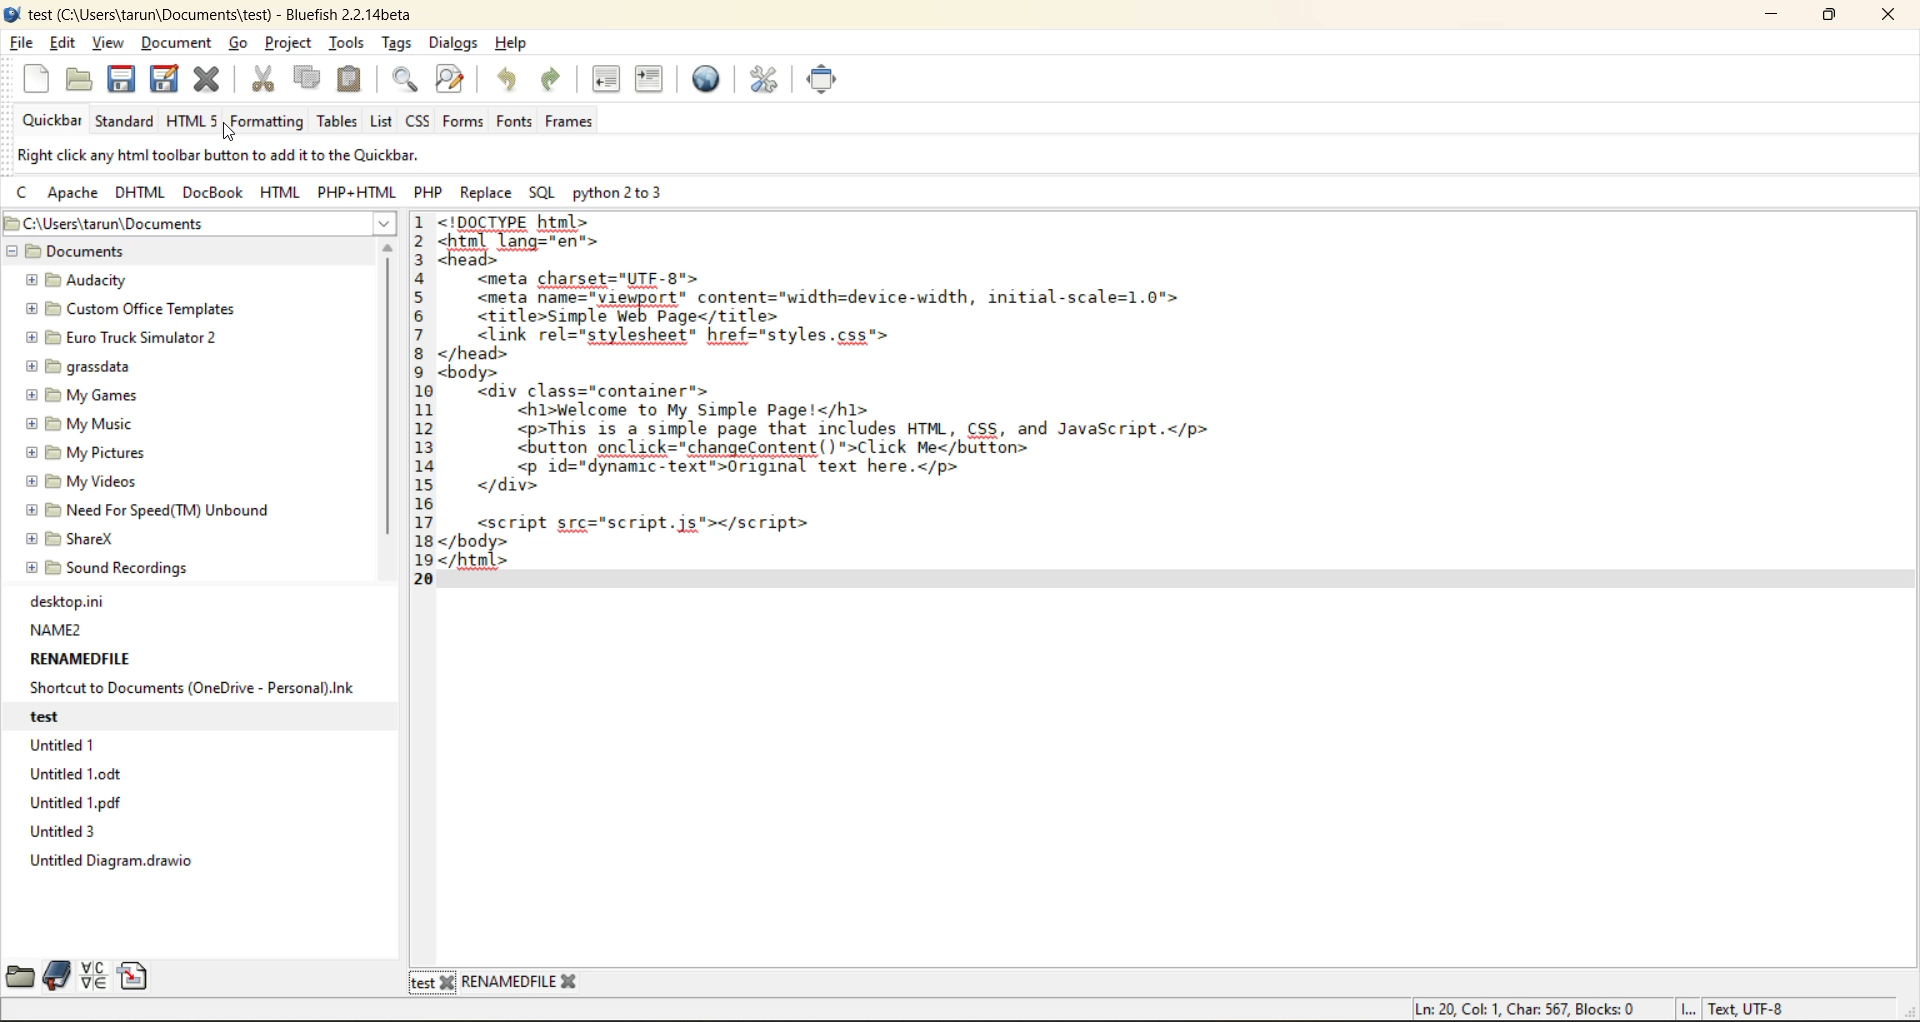  Describe the element at coordinates (1770, 16) in the screenshot. I see `minimize` at that location.